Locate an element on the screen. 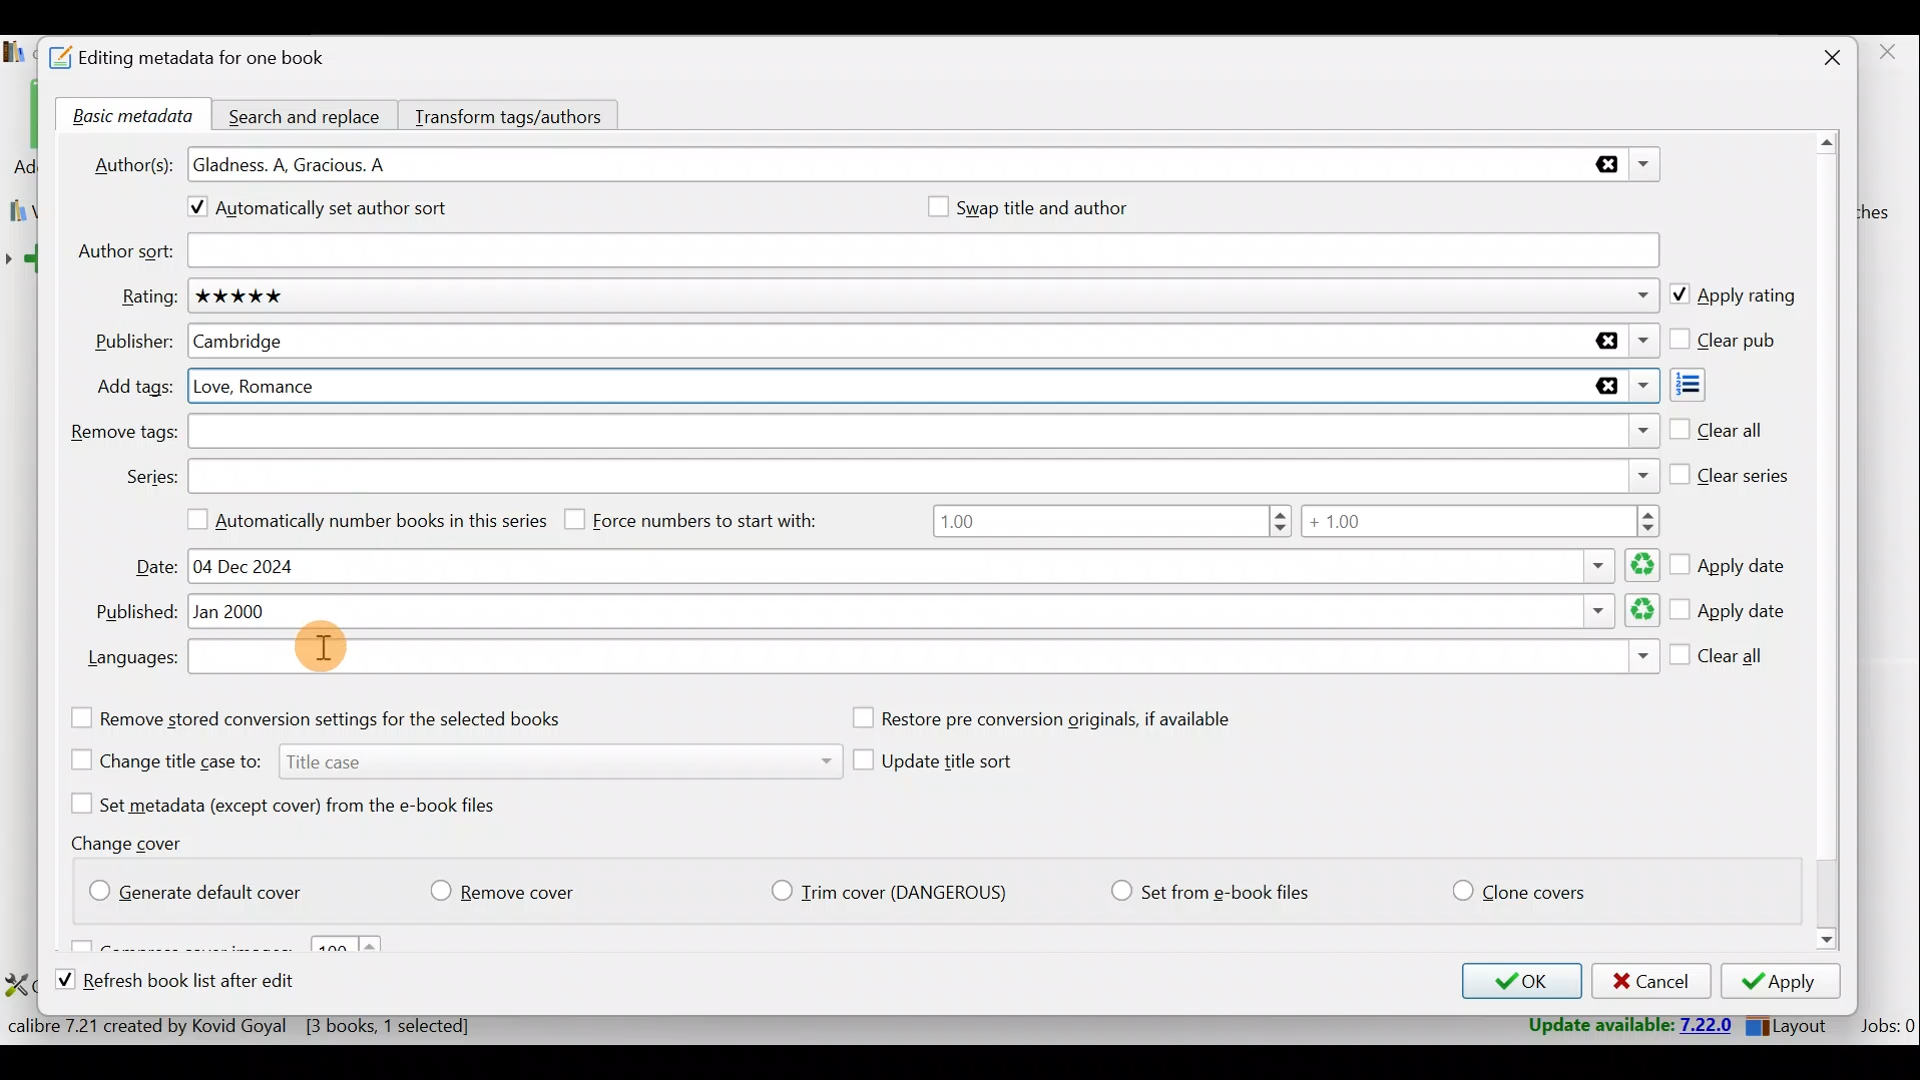 This screenshot has width=1920, height=1080. Clone covers is located at coordinates (1515, 887).